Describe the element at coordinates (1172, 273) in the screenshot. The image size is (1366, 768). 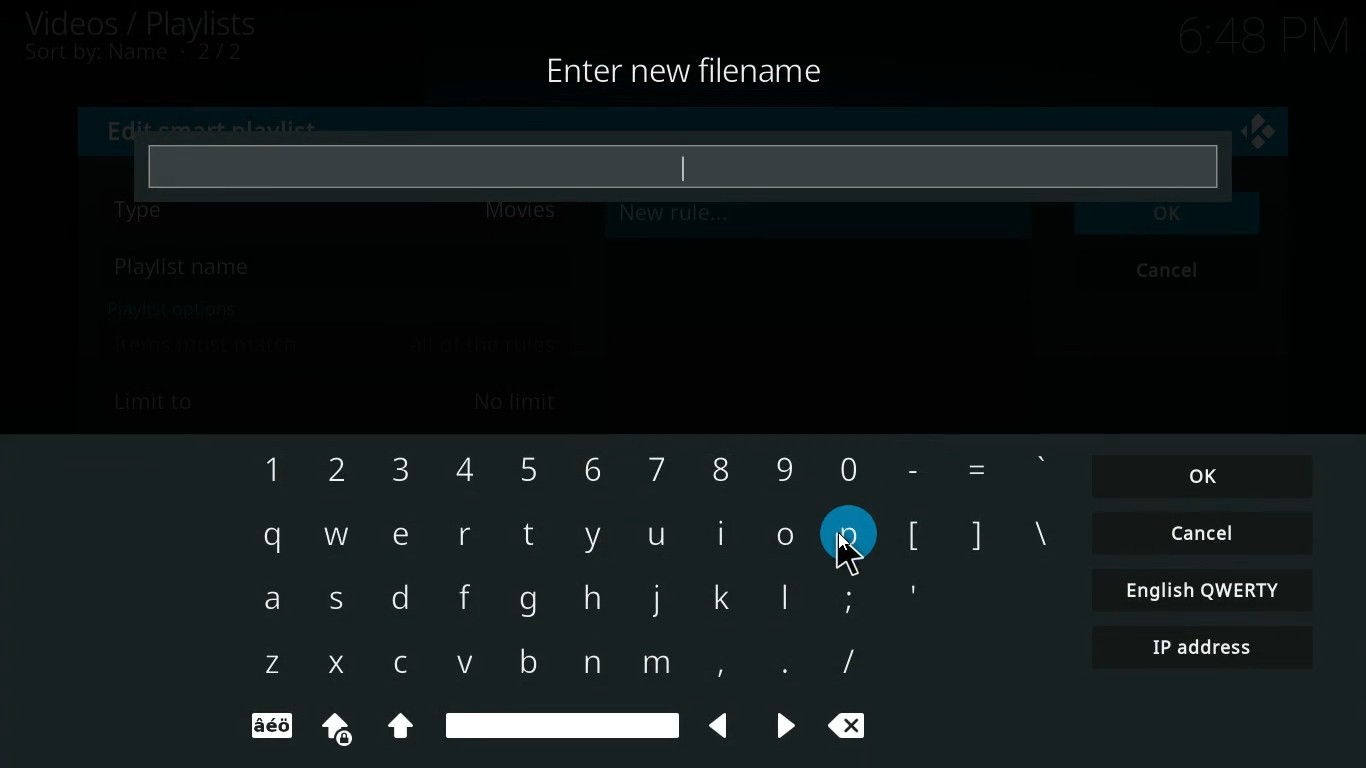
I see `cancel` at that location.